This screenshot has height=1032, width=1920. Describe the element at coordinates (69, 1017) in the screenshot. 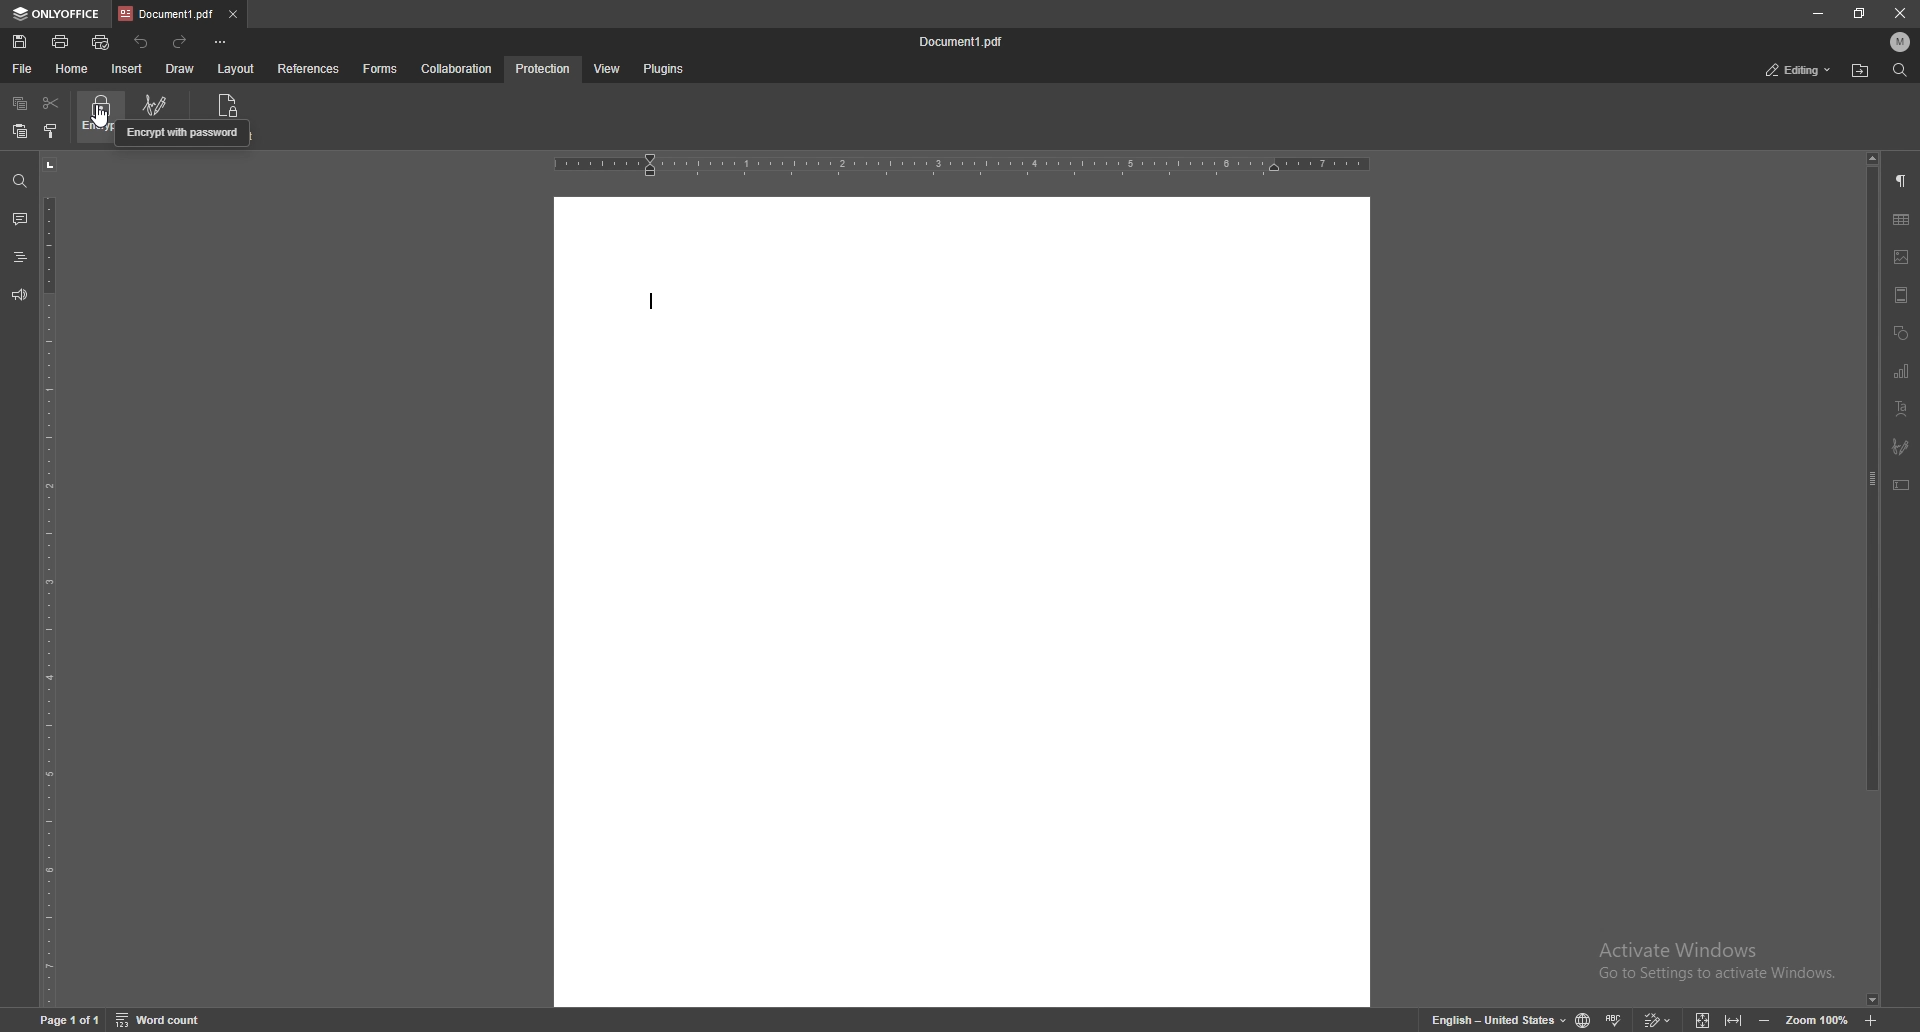

I see `page` at that location.